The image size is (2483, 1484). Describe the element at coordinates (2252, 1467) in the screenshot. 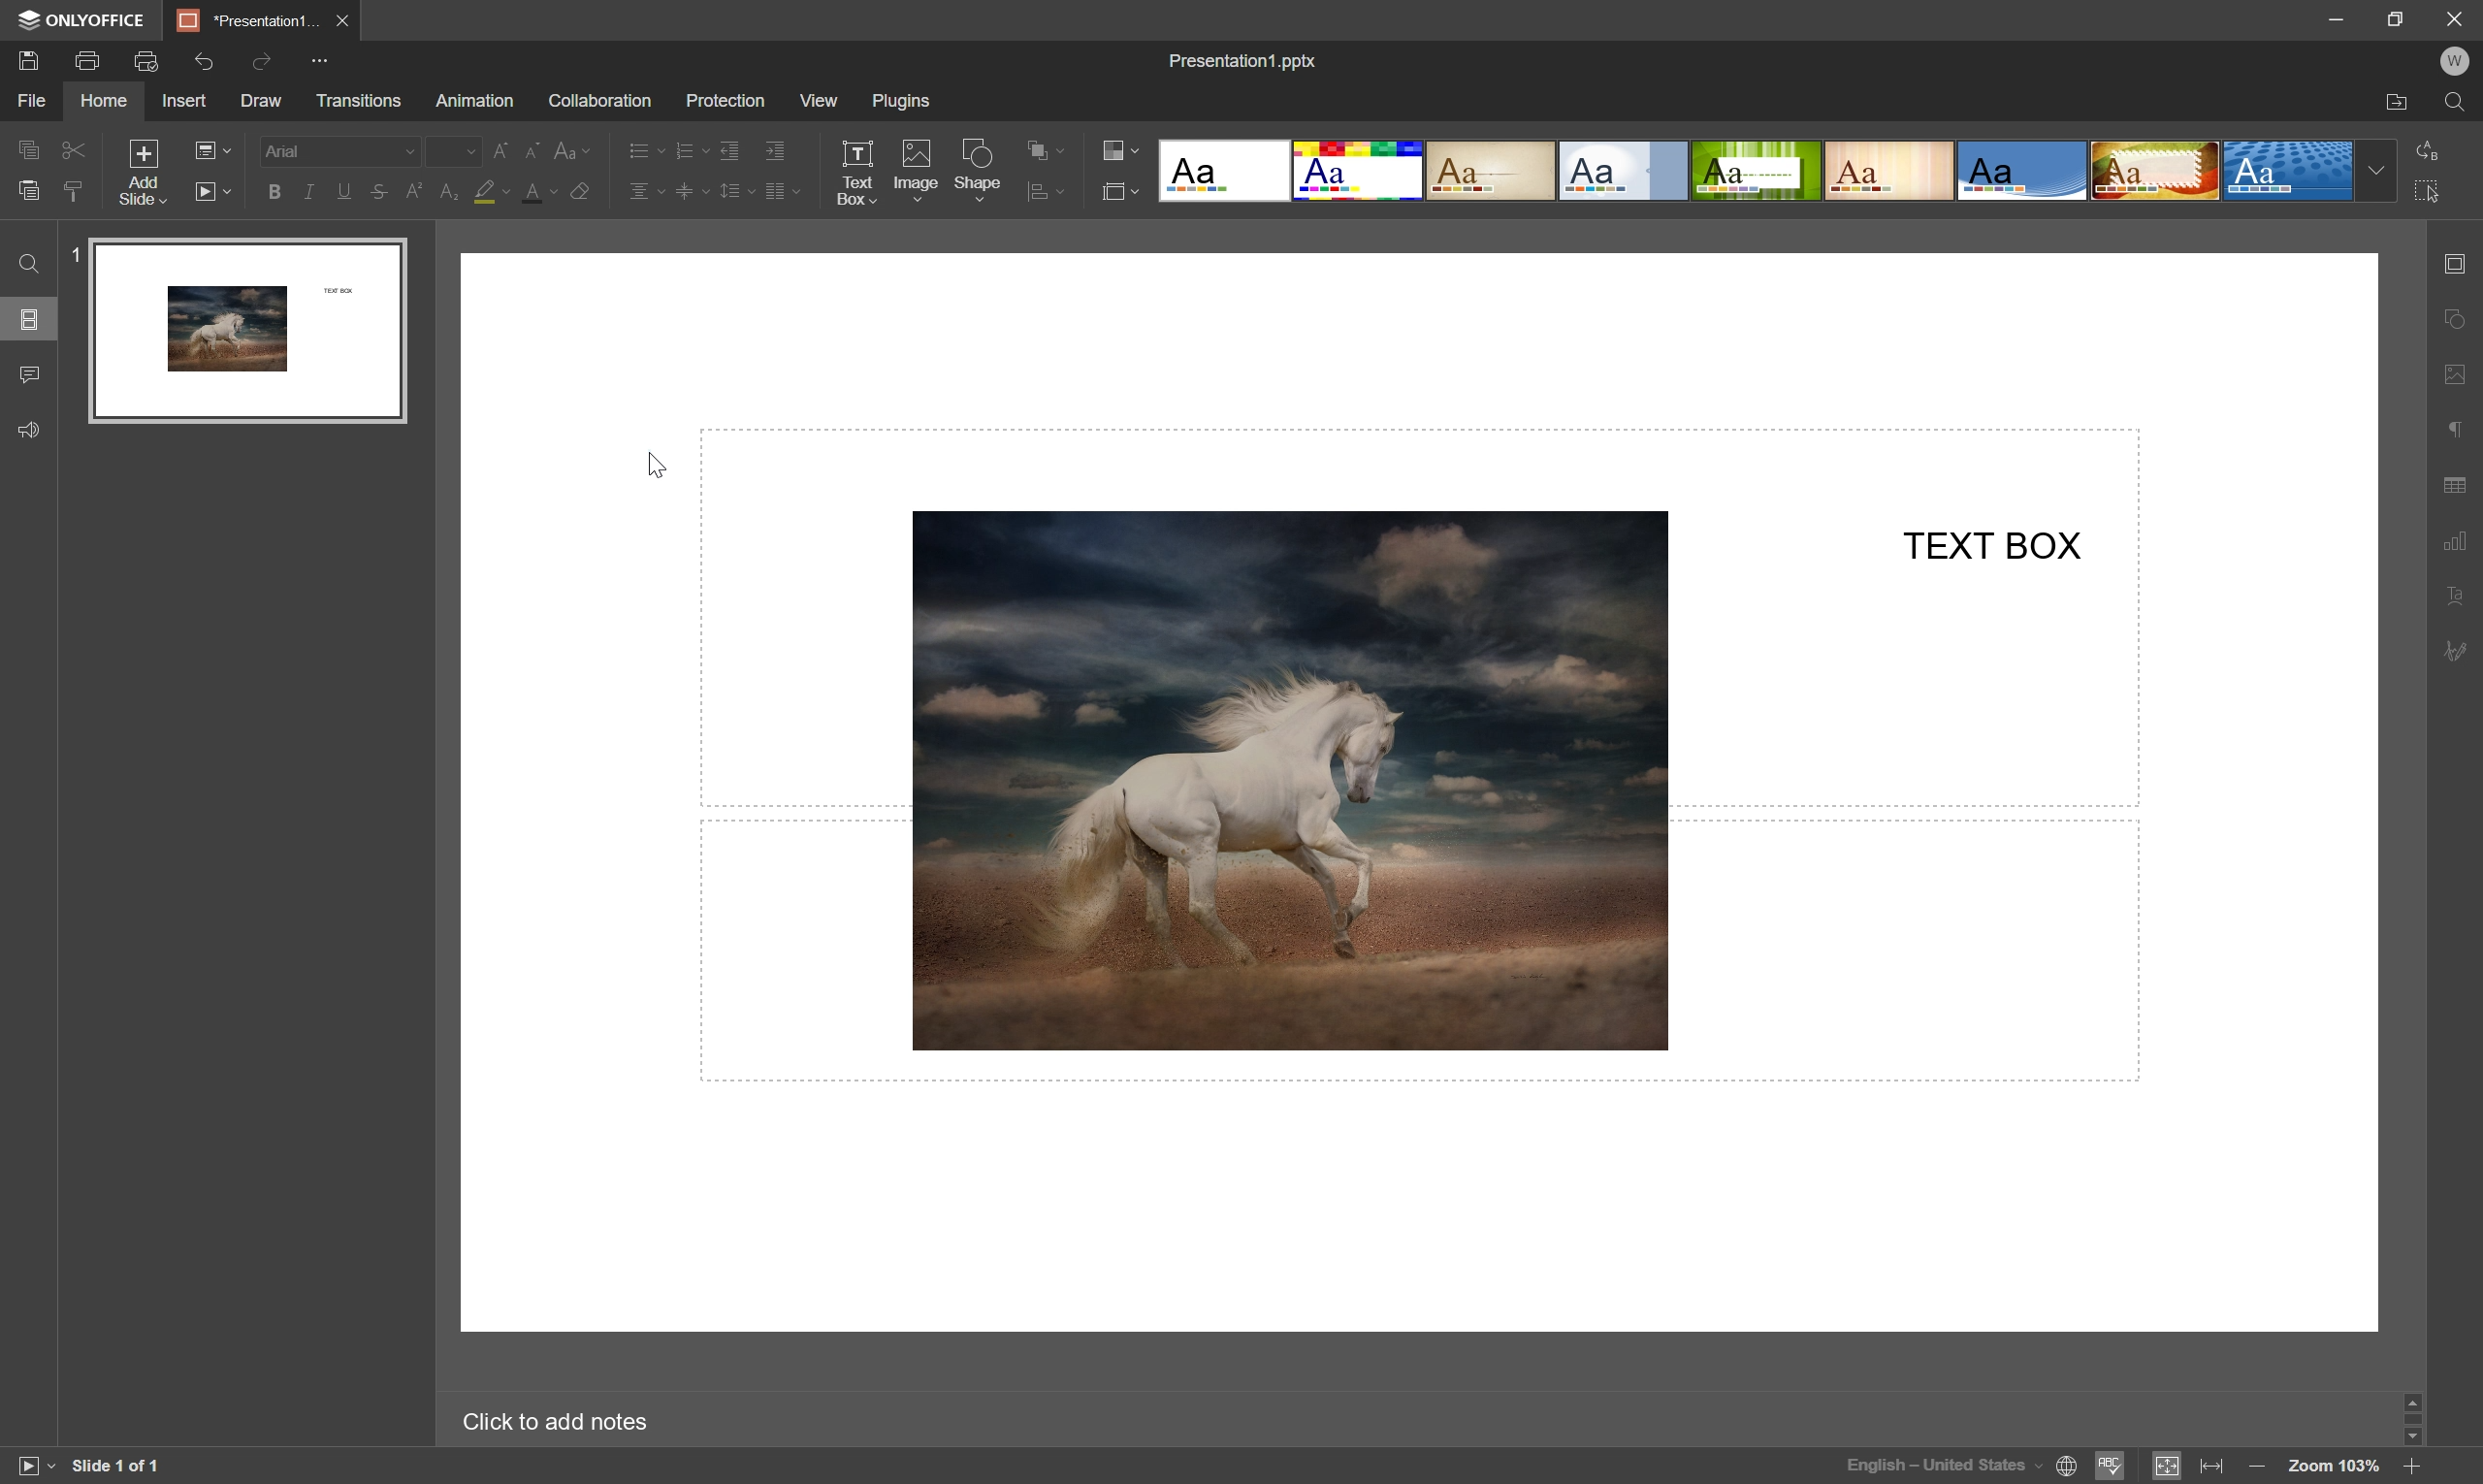

I see `zoom out` at that location.